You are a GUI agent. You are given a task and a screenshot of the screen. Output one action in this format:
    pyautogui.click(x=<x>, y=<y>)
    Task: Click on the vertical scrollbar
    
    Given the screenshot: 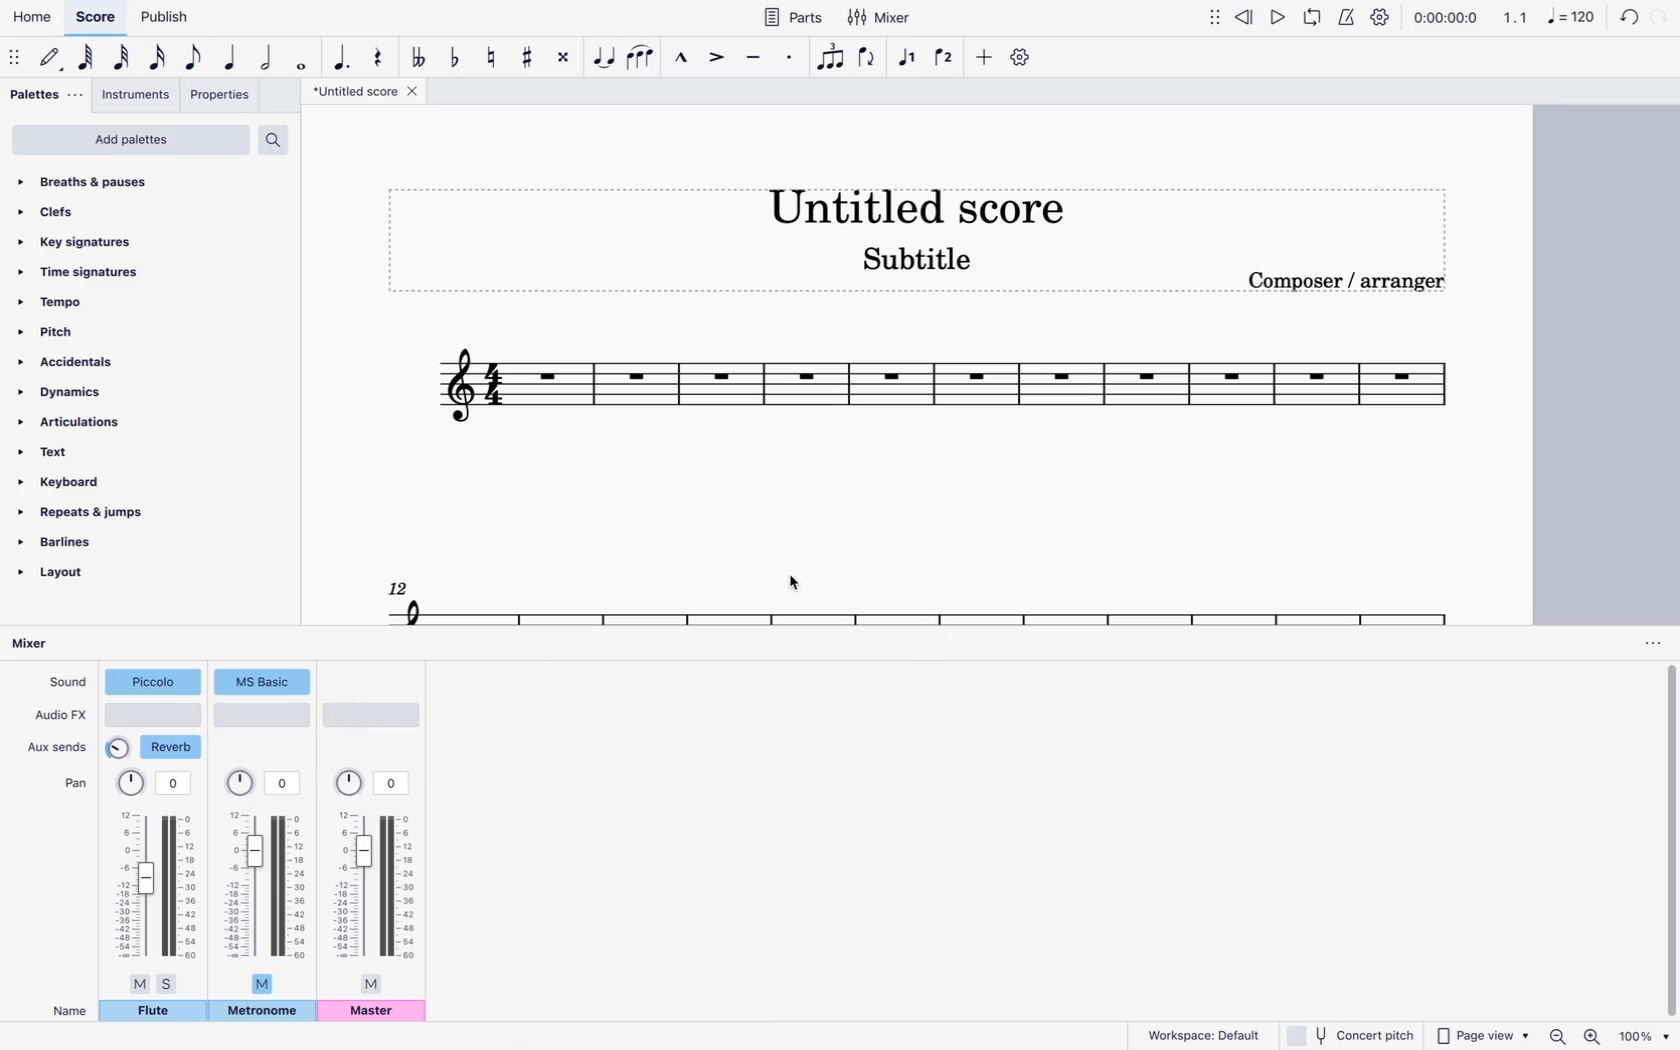 What is the action you would take?
    pyautogui.click(x=1670, y=841)
    